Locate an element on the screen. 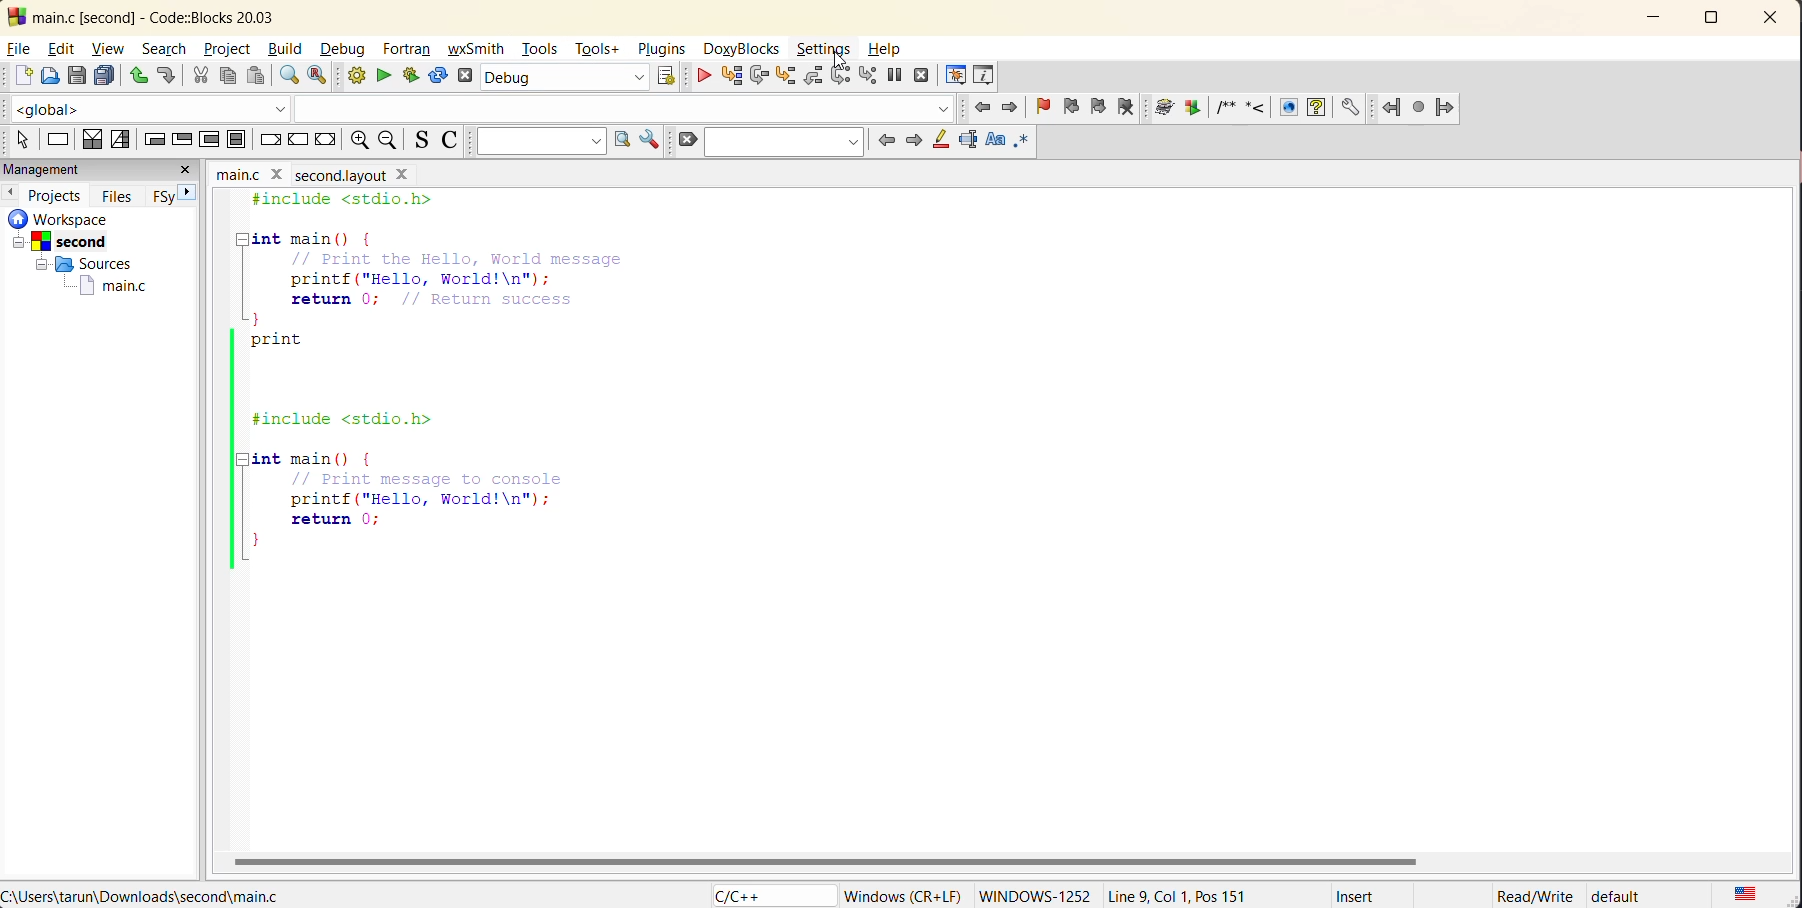  workspace is located at coordinates (90, 218).